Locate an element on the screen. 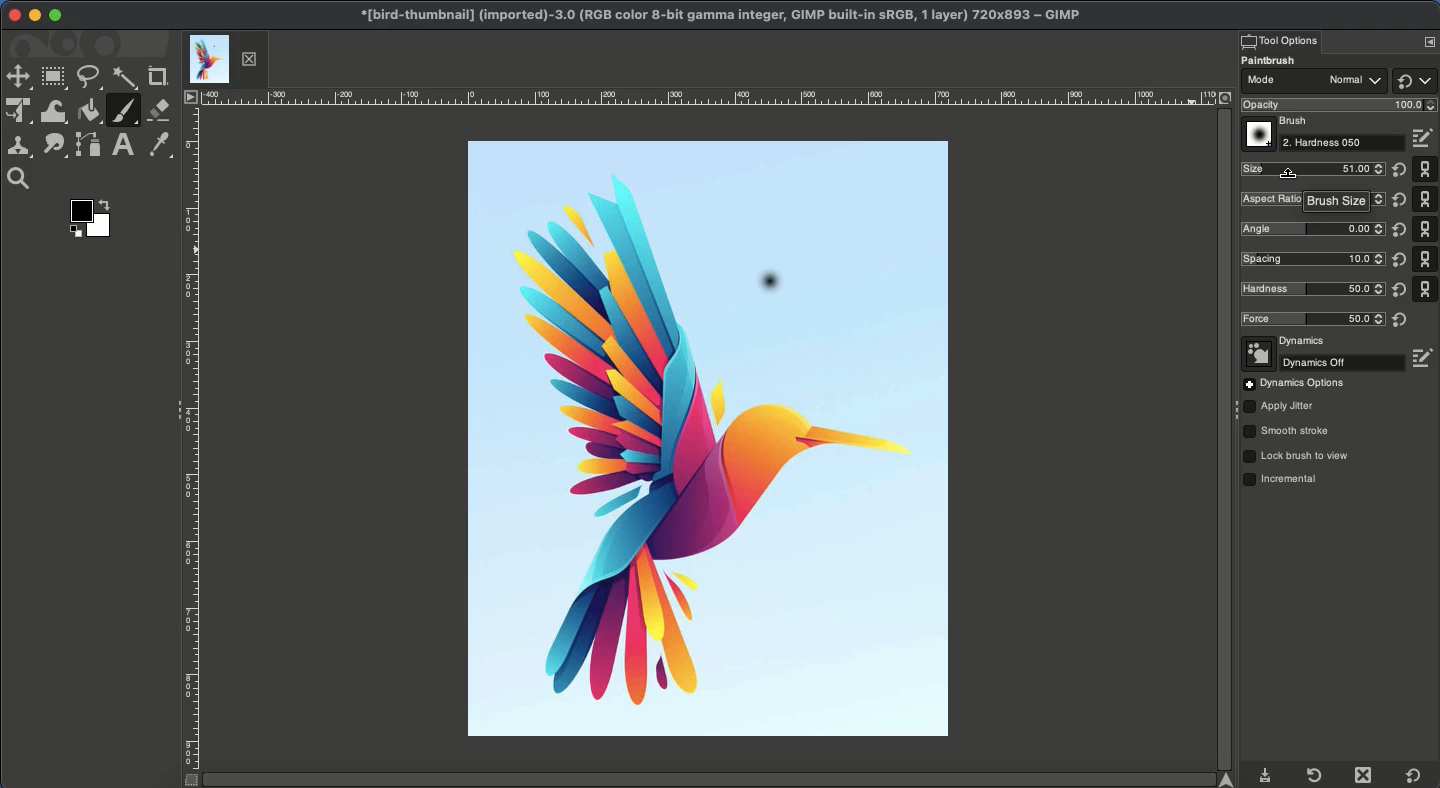 The width and height of the screenshot is (1440, 788). Default is located at coordinates (1426, 228).